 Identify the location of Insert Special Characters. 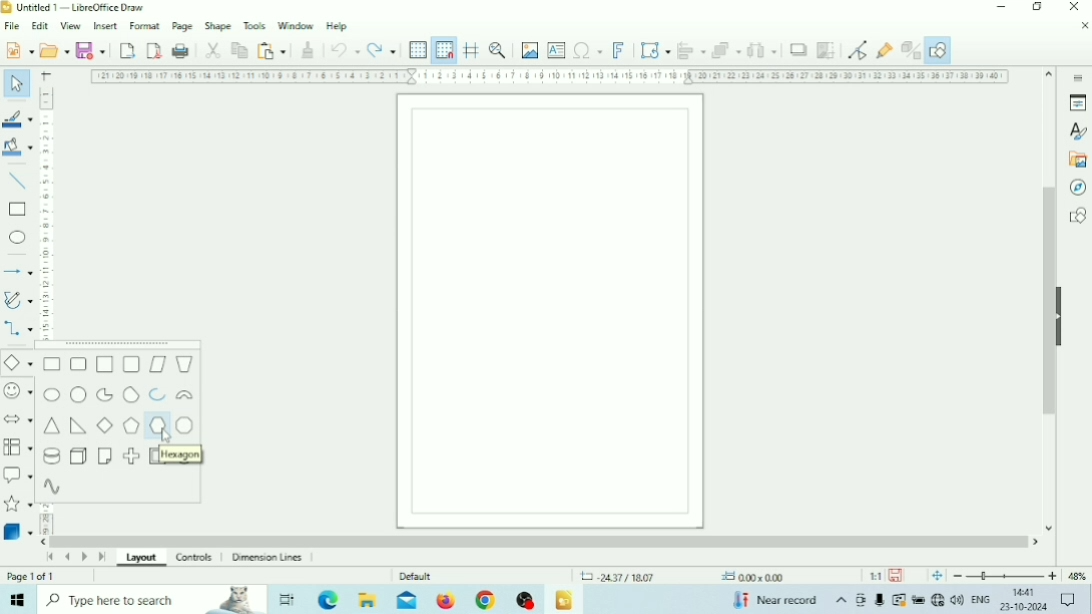
(588, 50).